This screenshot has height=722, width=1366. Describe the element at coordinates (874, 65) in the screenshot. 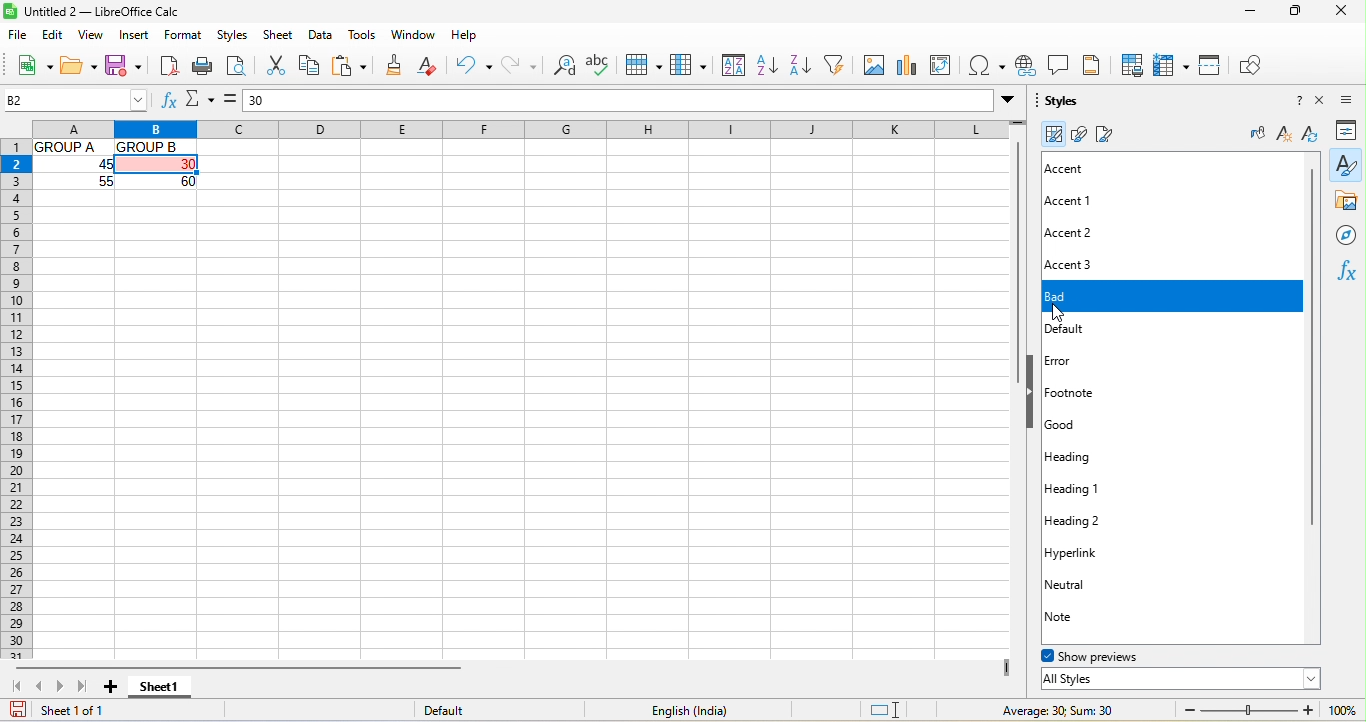

I see `image` at that location.